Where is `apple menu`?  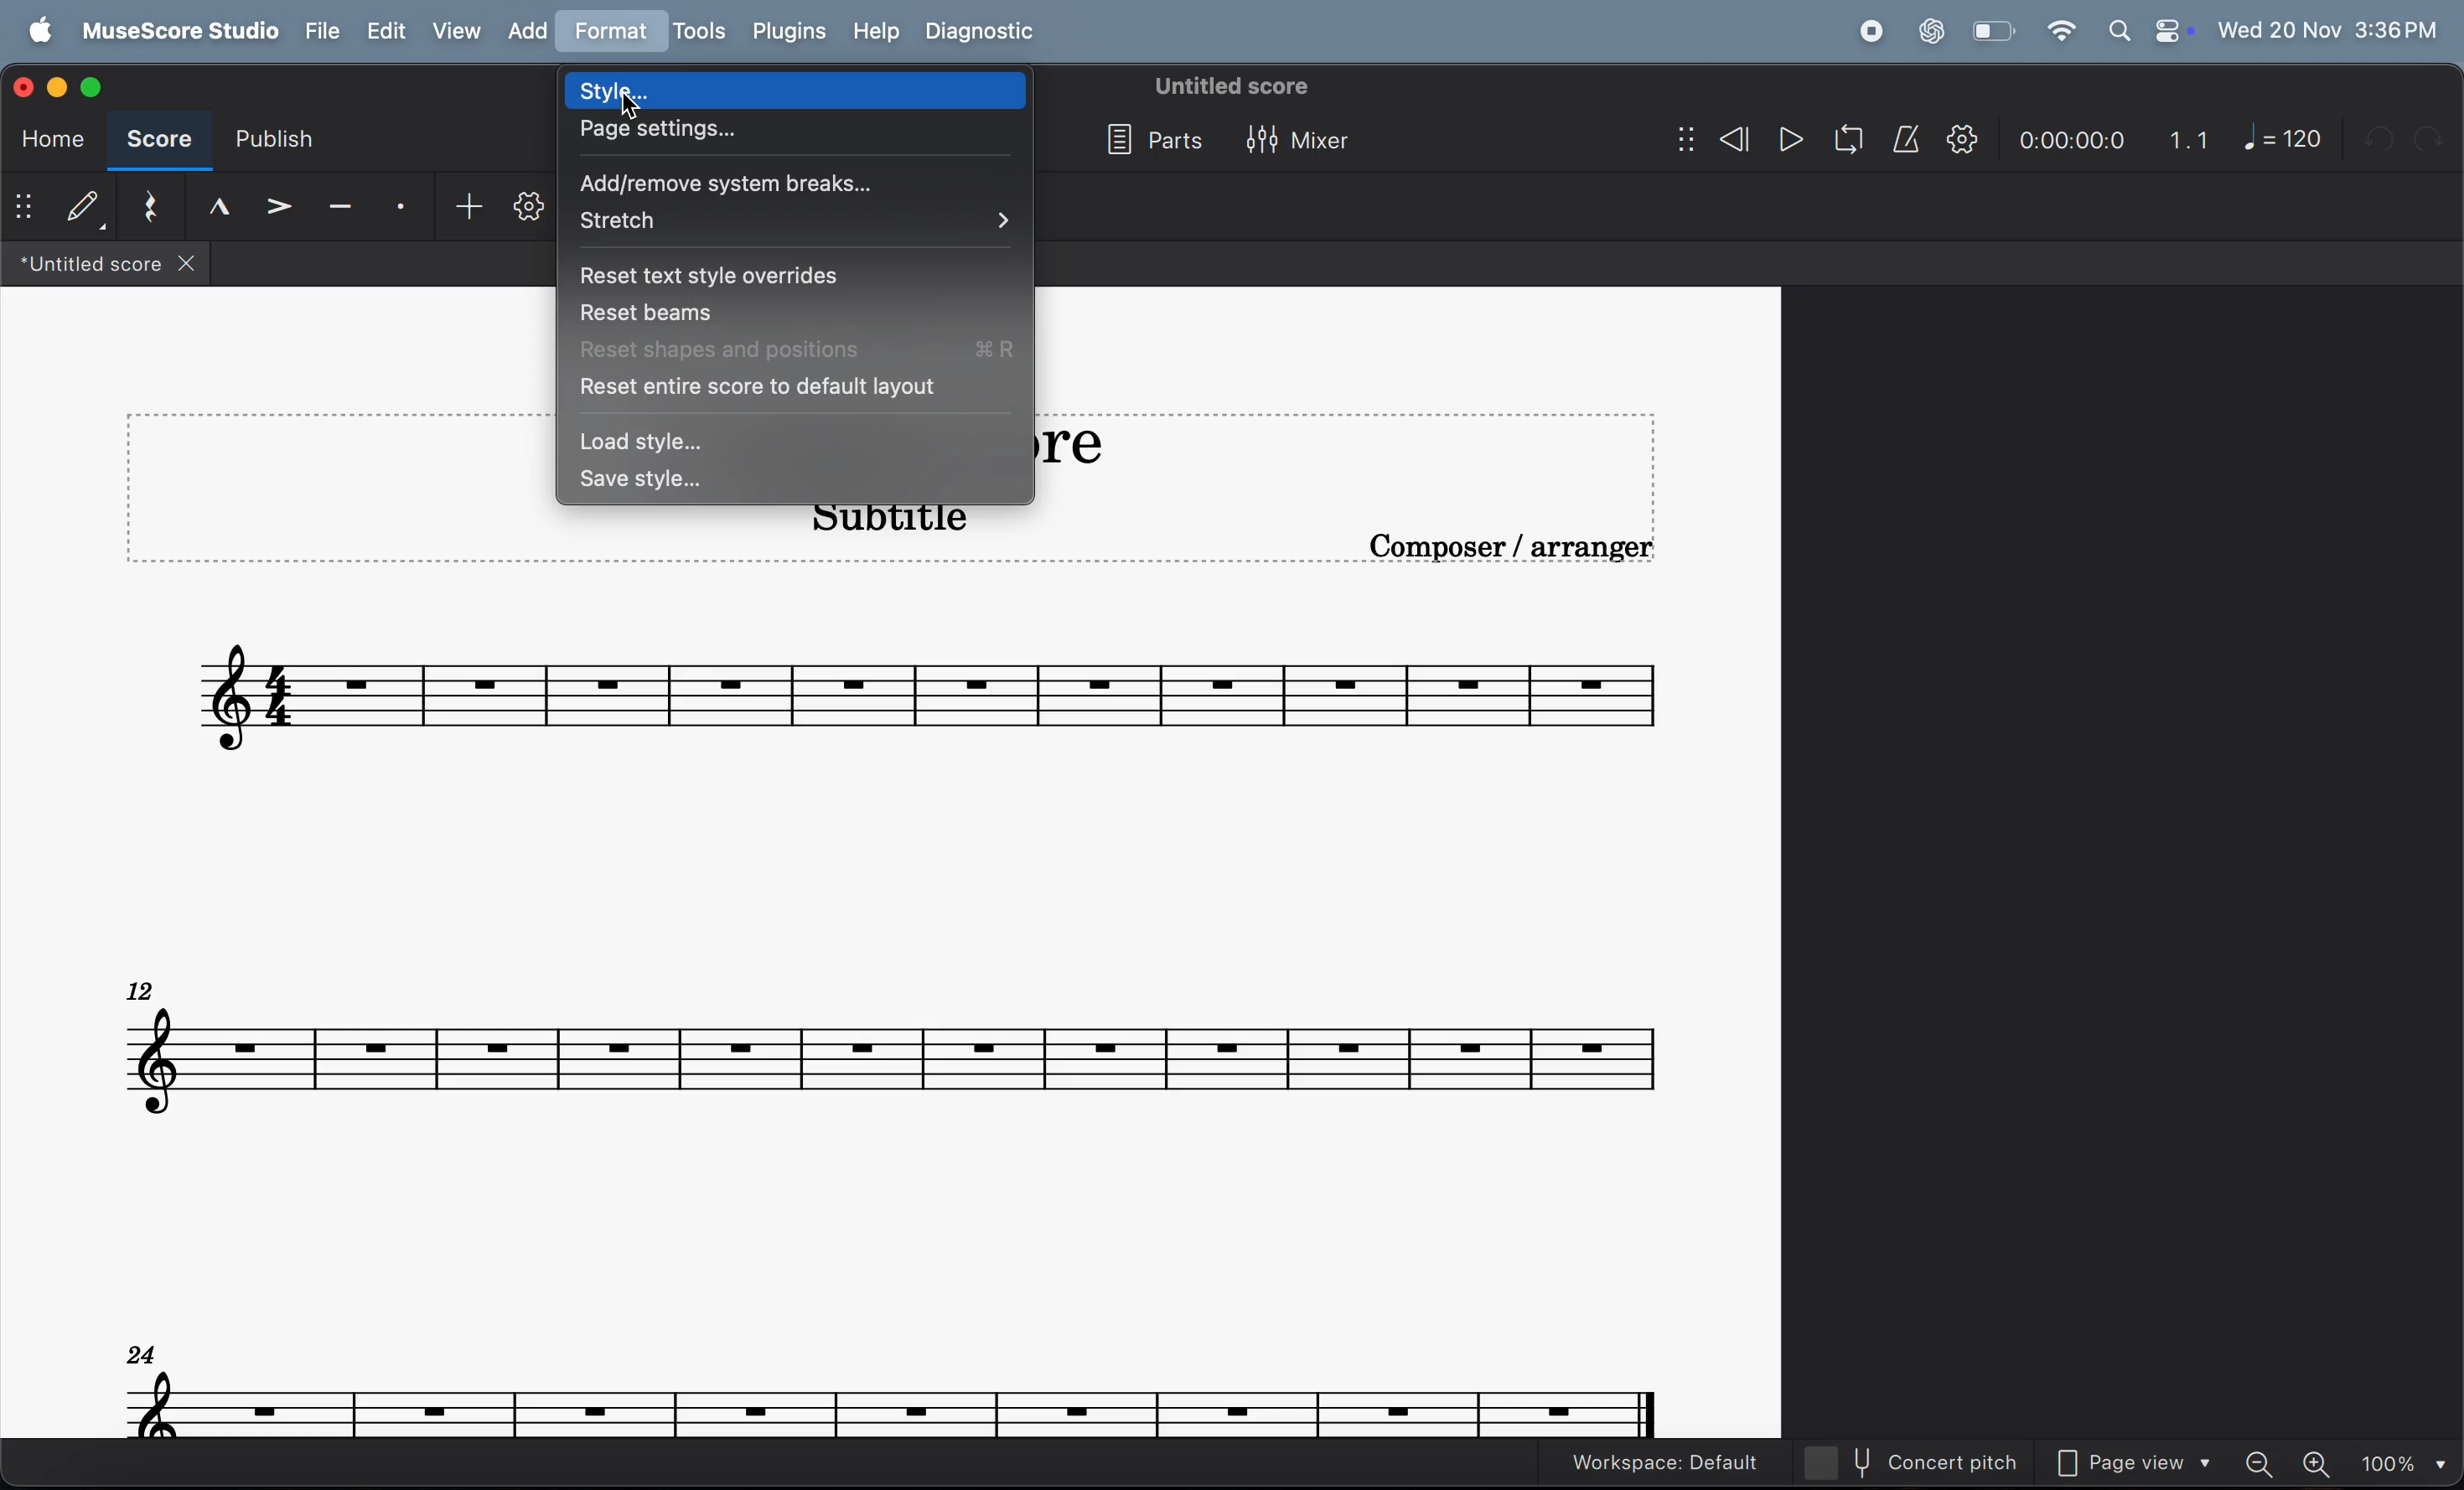
apple menu is located at coordinates (34, 32).